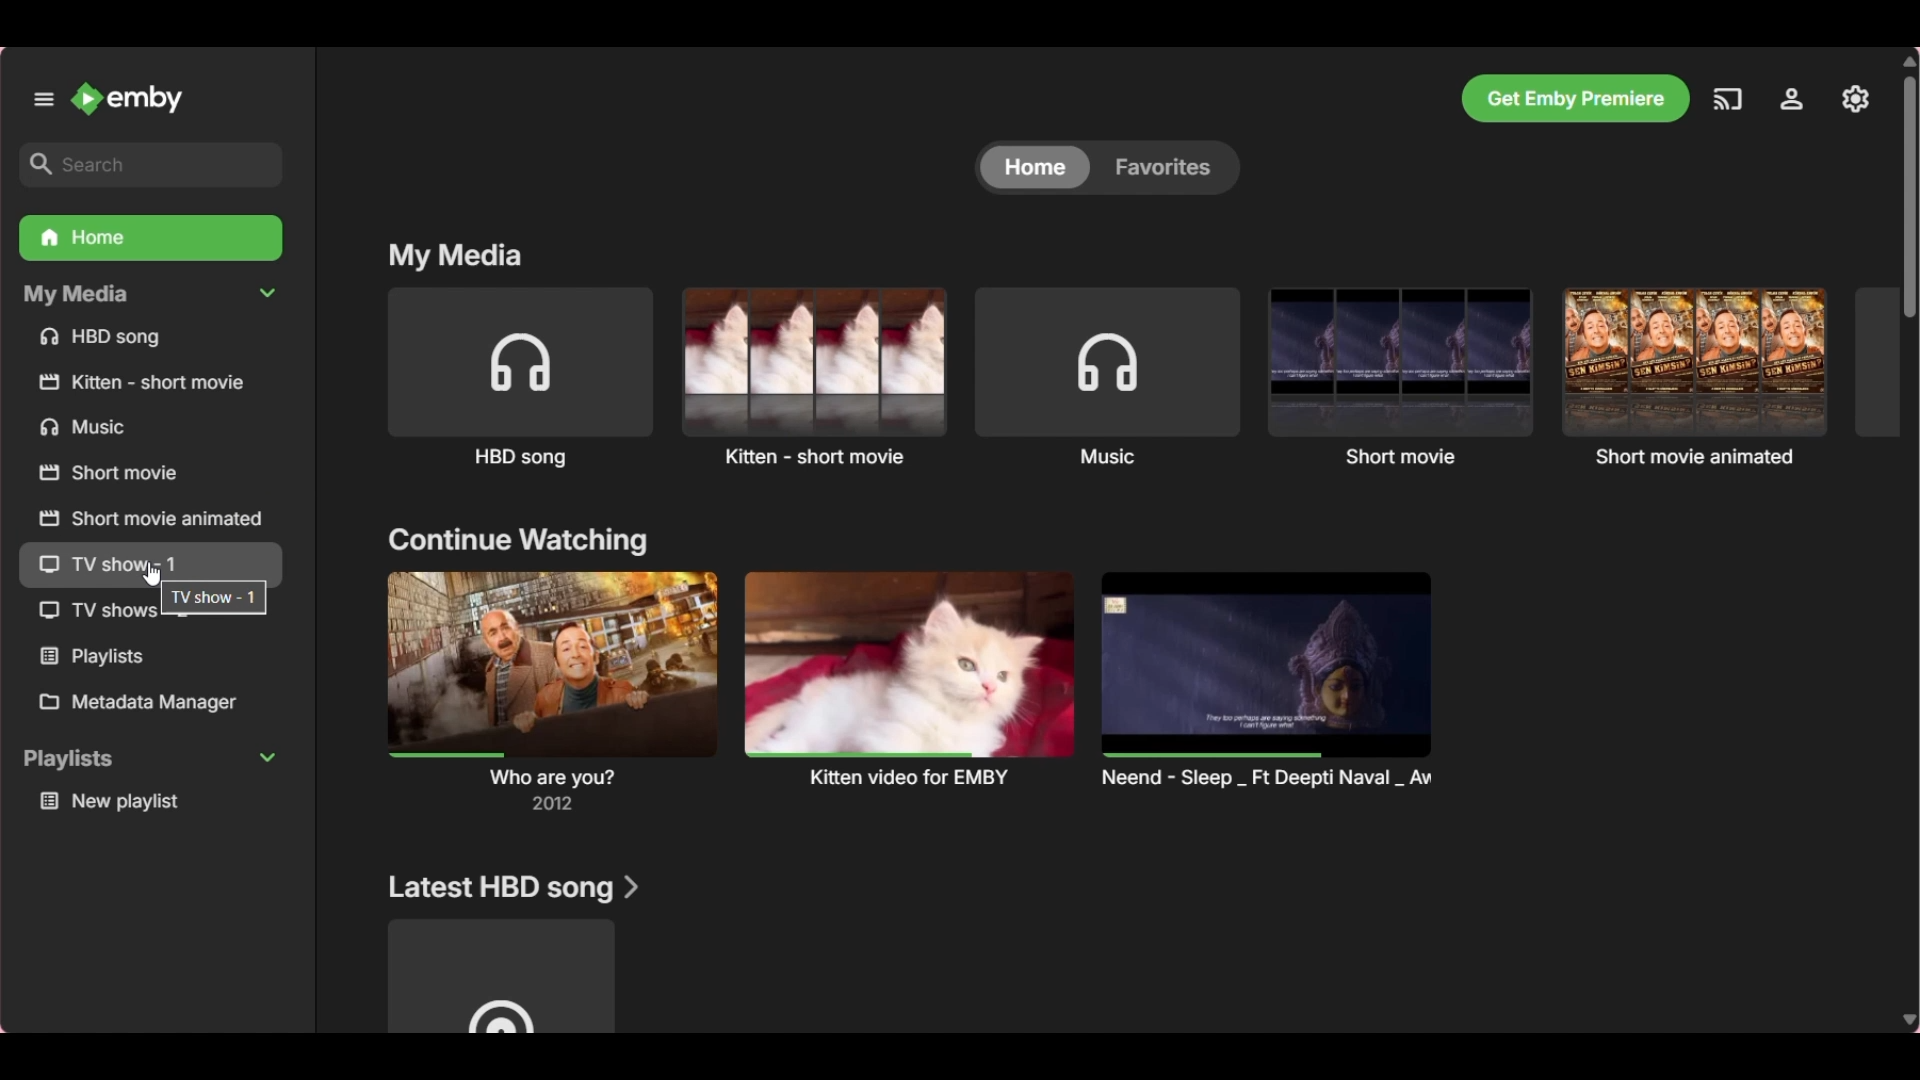 This screenshot has height=1080, width=1920. I want to click on Description of current selection by cursor - TV show - 1, so click(213, 597).